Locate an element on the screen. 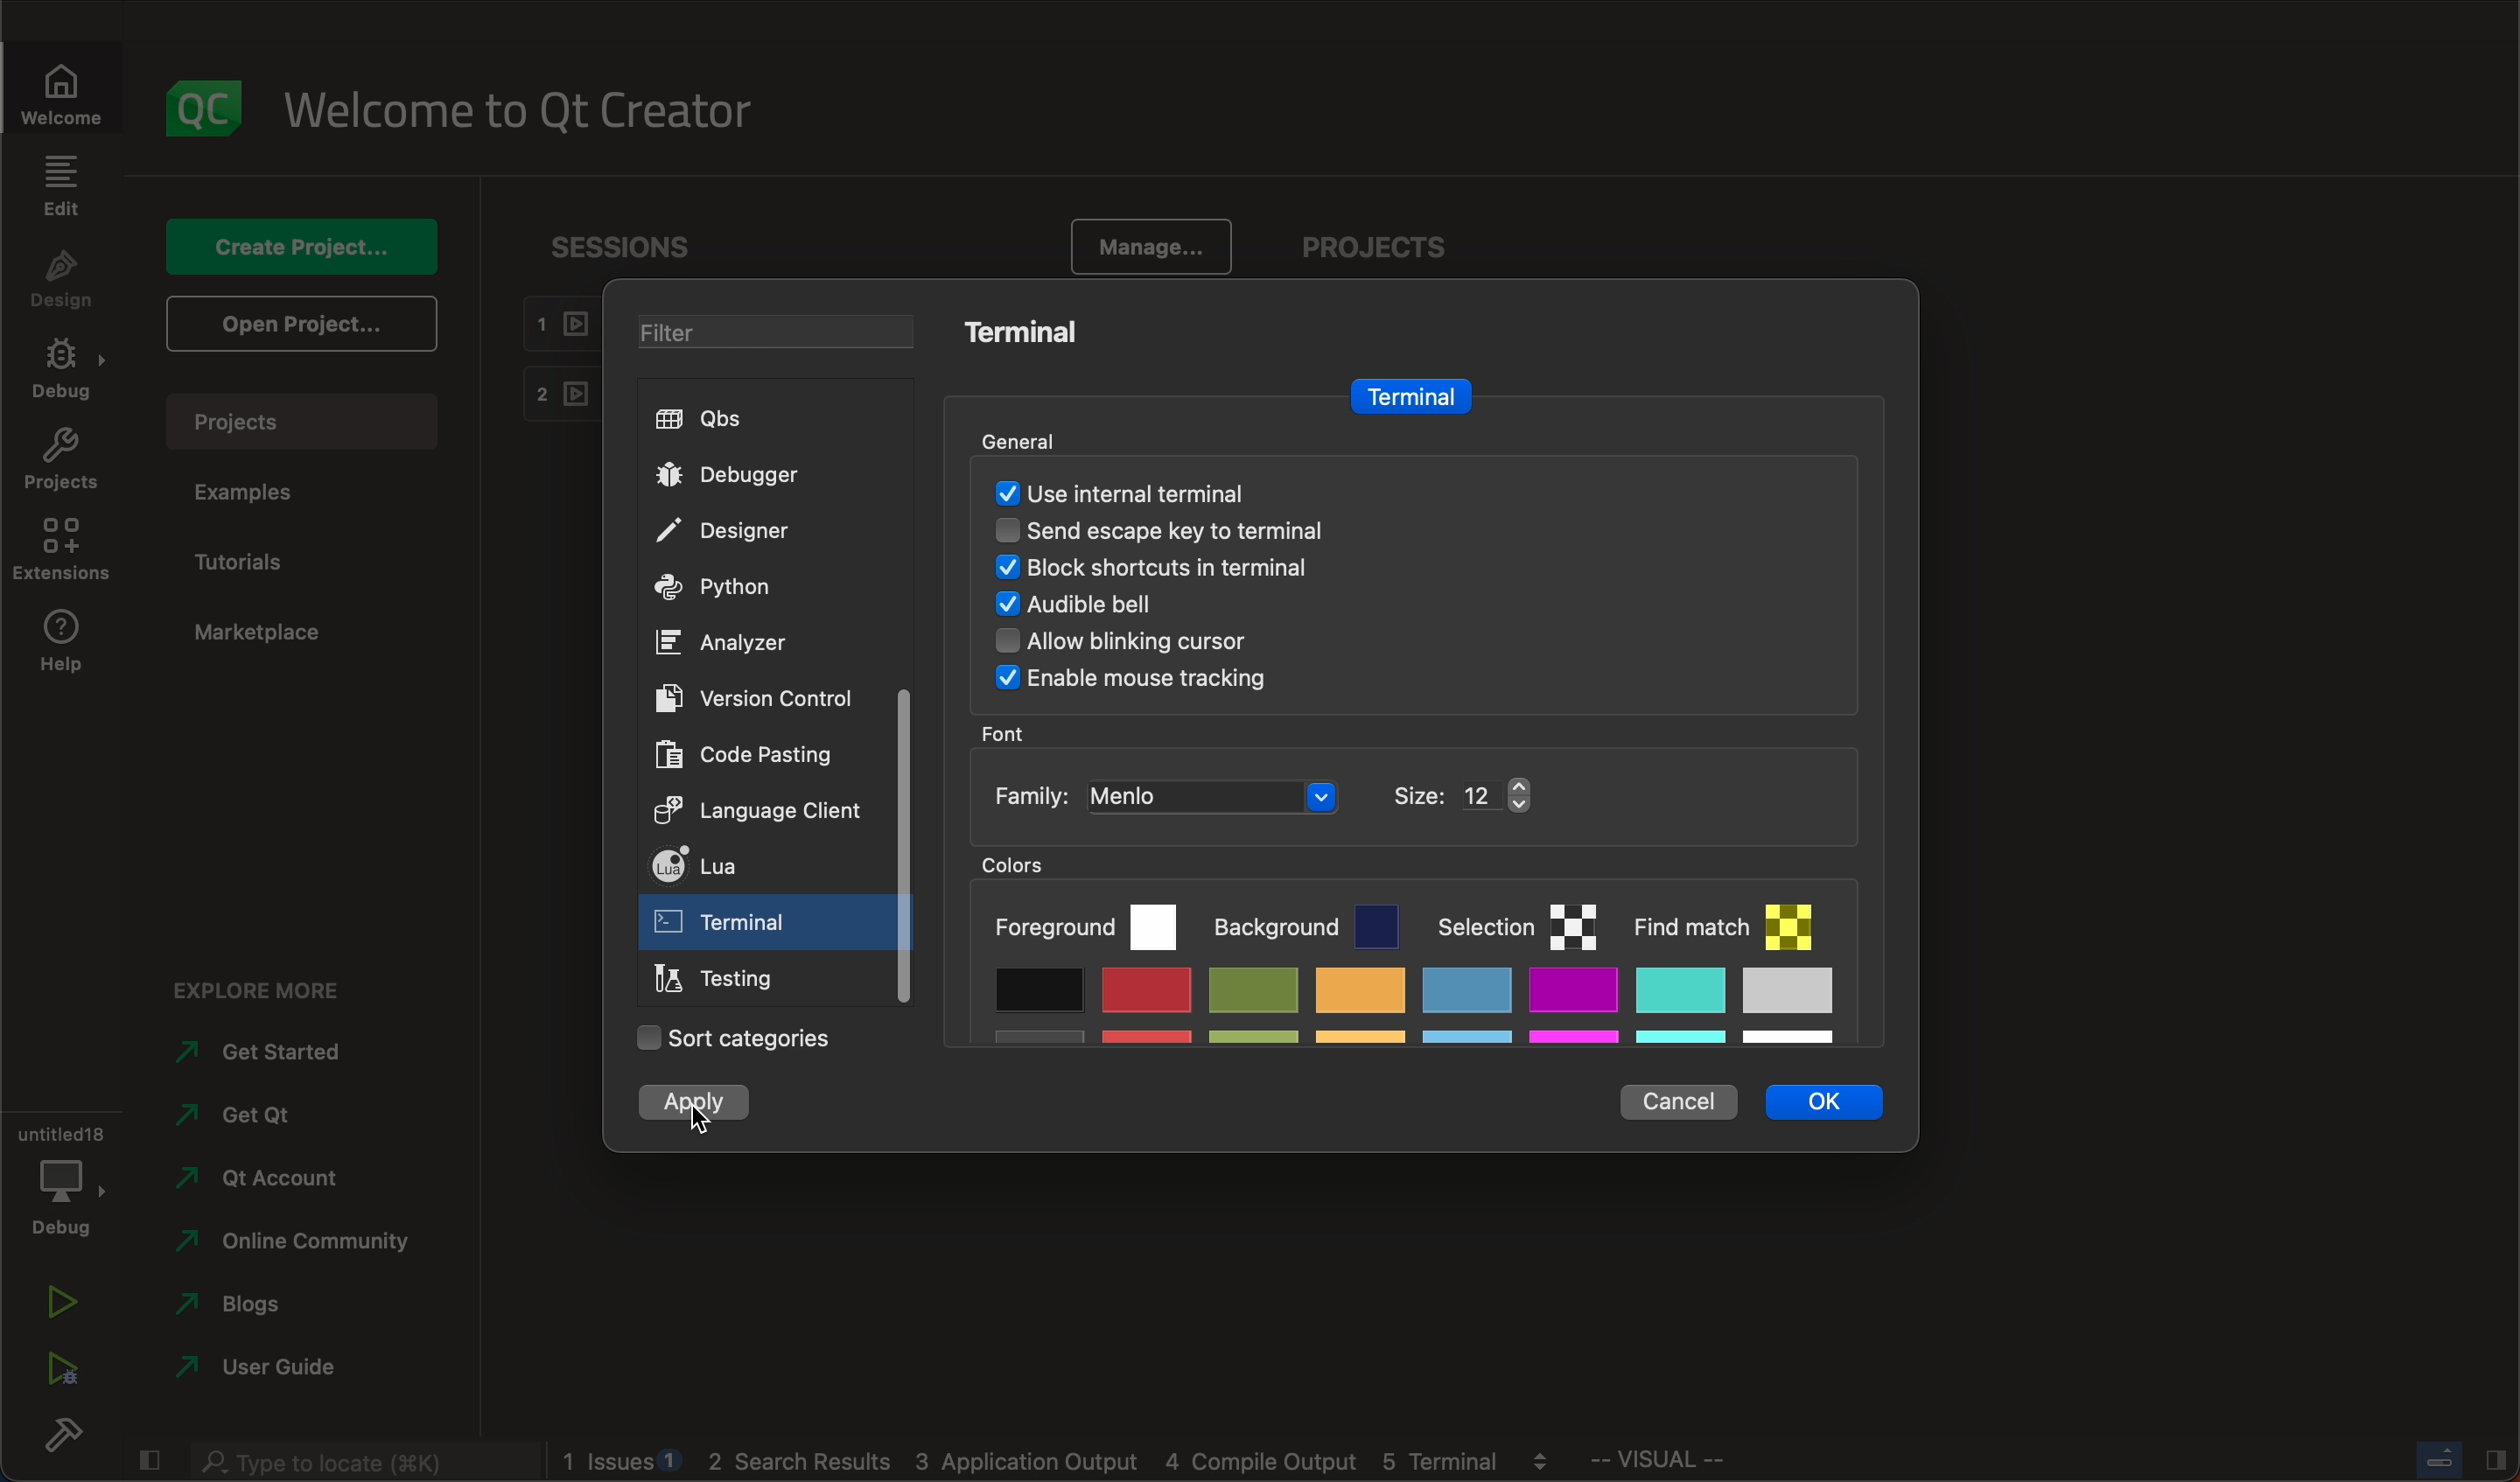 Image resolution: width=2520 pixels, height=1482 pixels. welcomw is located at coordinates (68, 82).